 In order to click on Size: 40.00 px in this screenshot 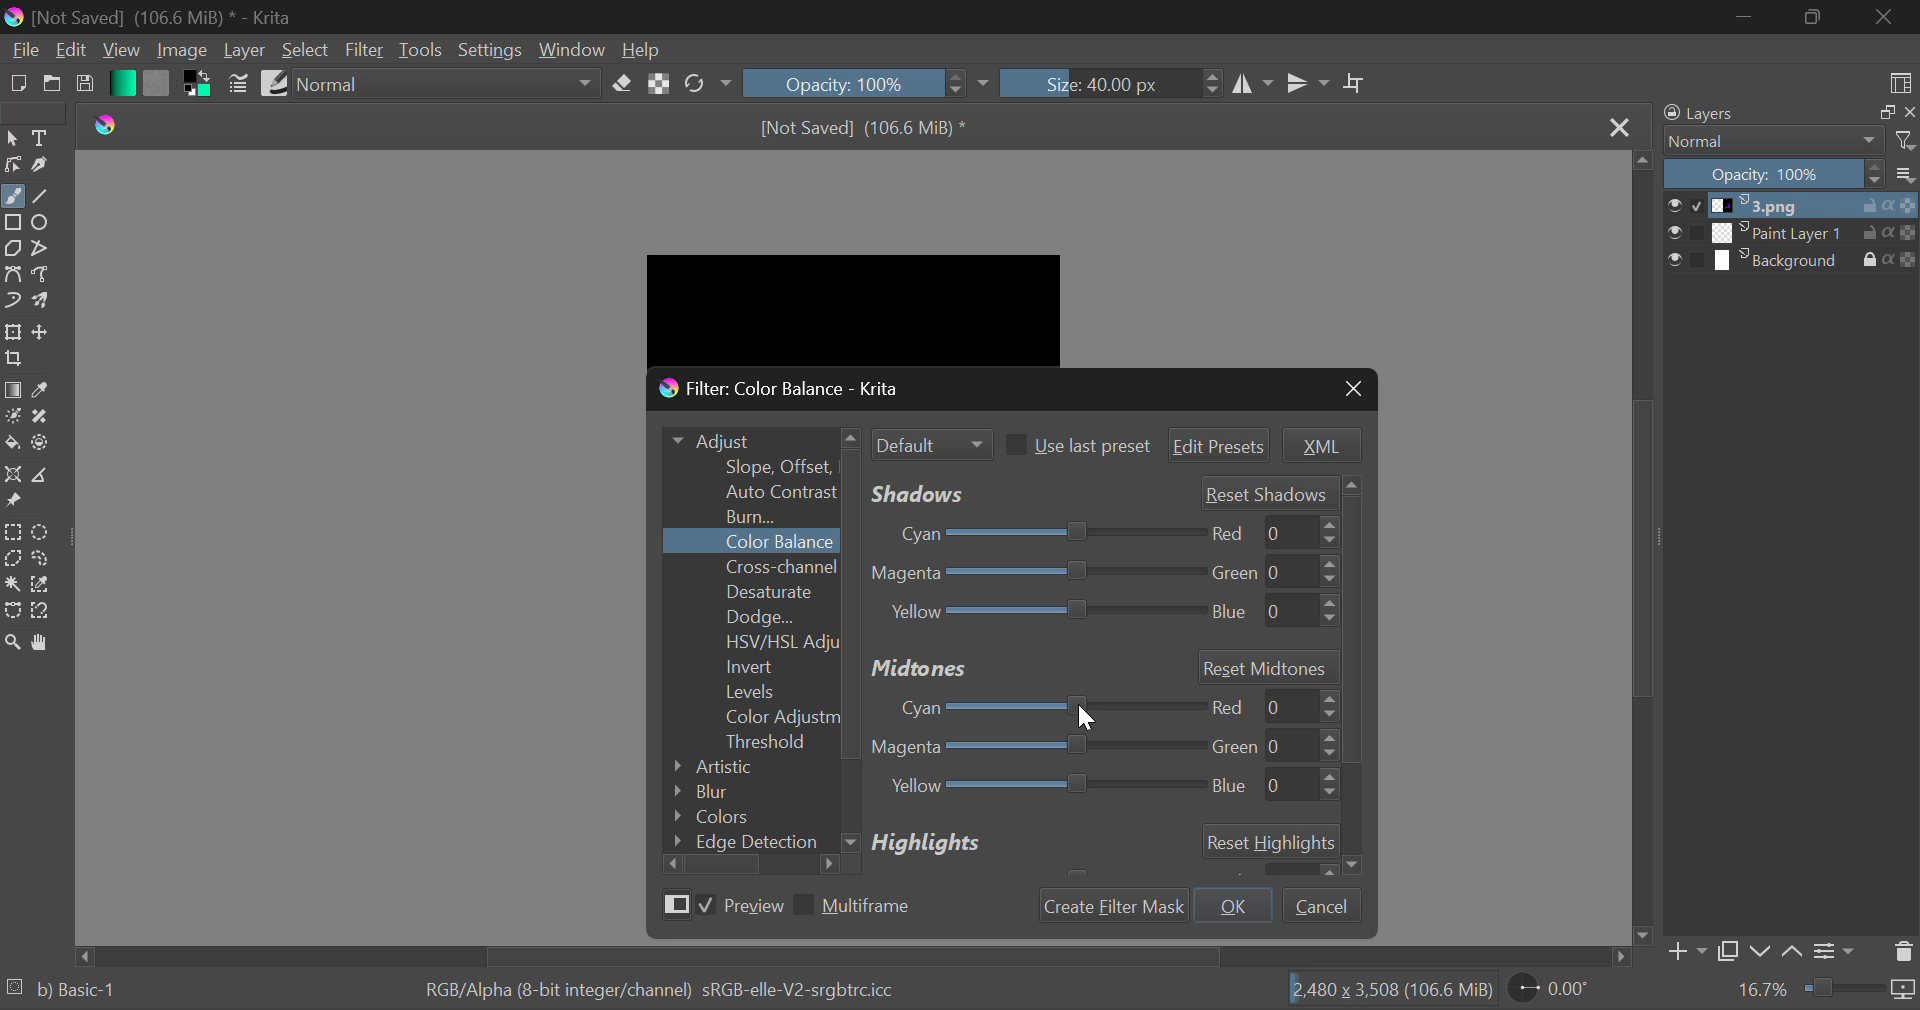, I will do `click(1112, 84)`.